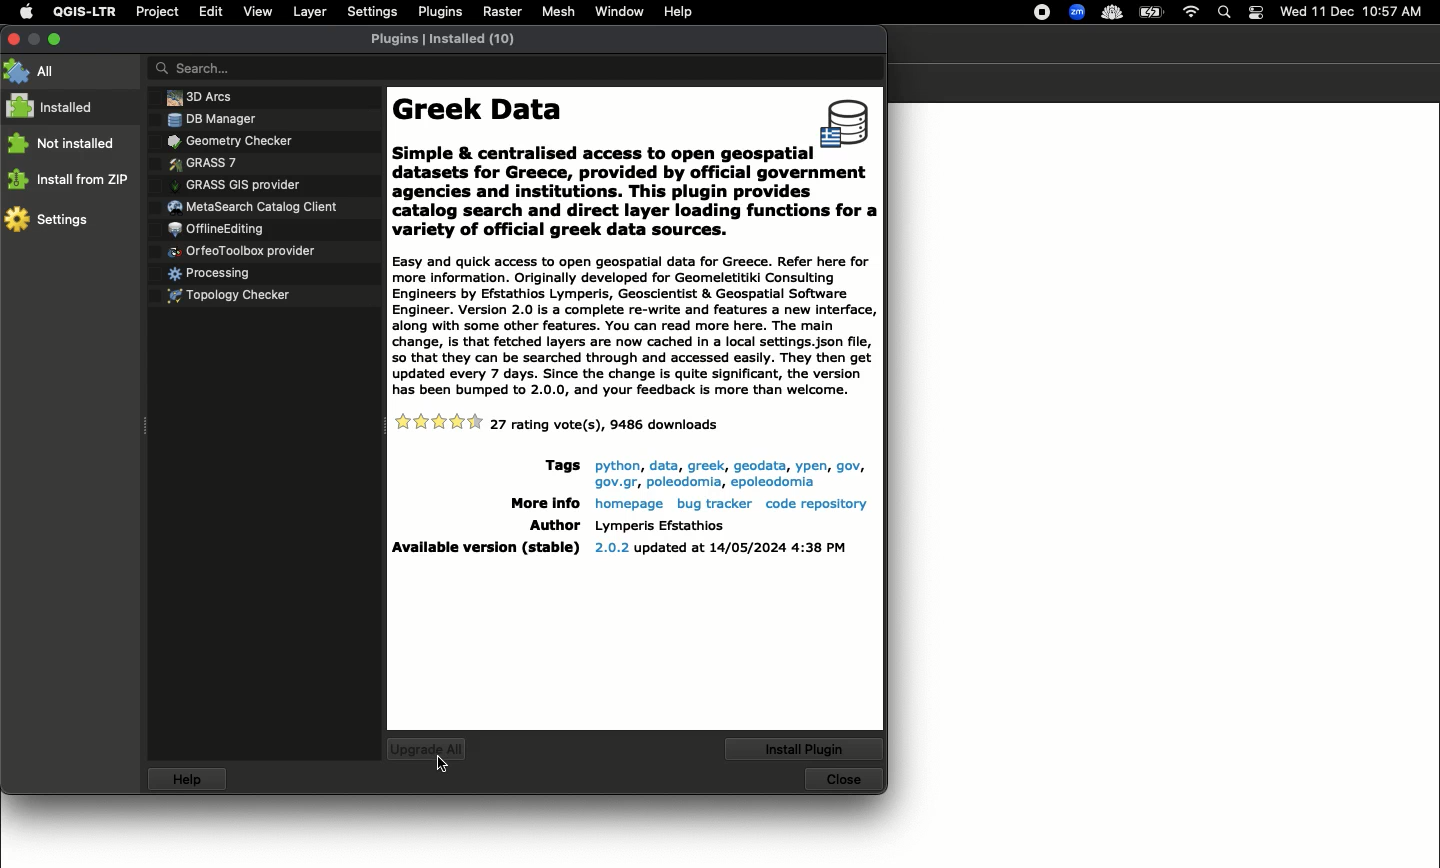 The width and height of the screenshot is (1440, 868). Describe the element at coordinates (439, 10) in the screenshot. I see `Plugins` at that location.